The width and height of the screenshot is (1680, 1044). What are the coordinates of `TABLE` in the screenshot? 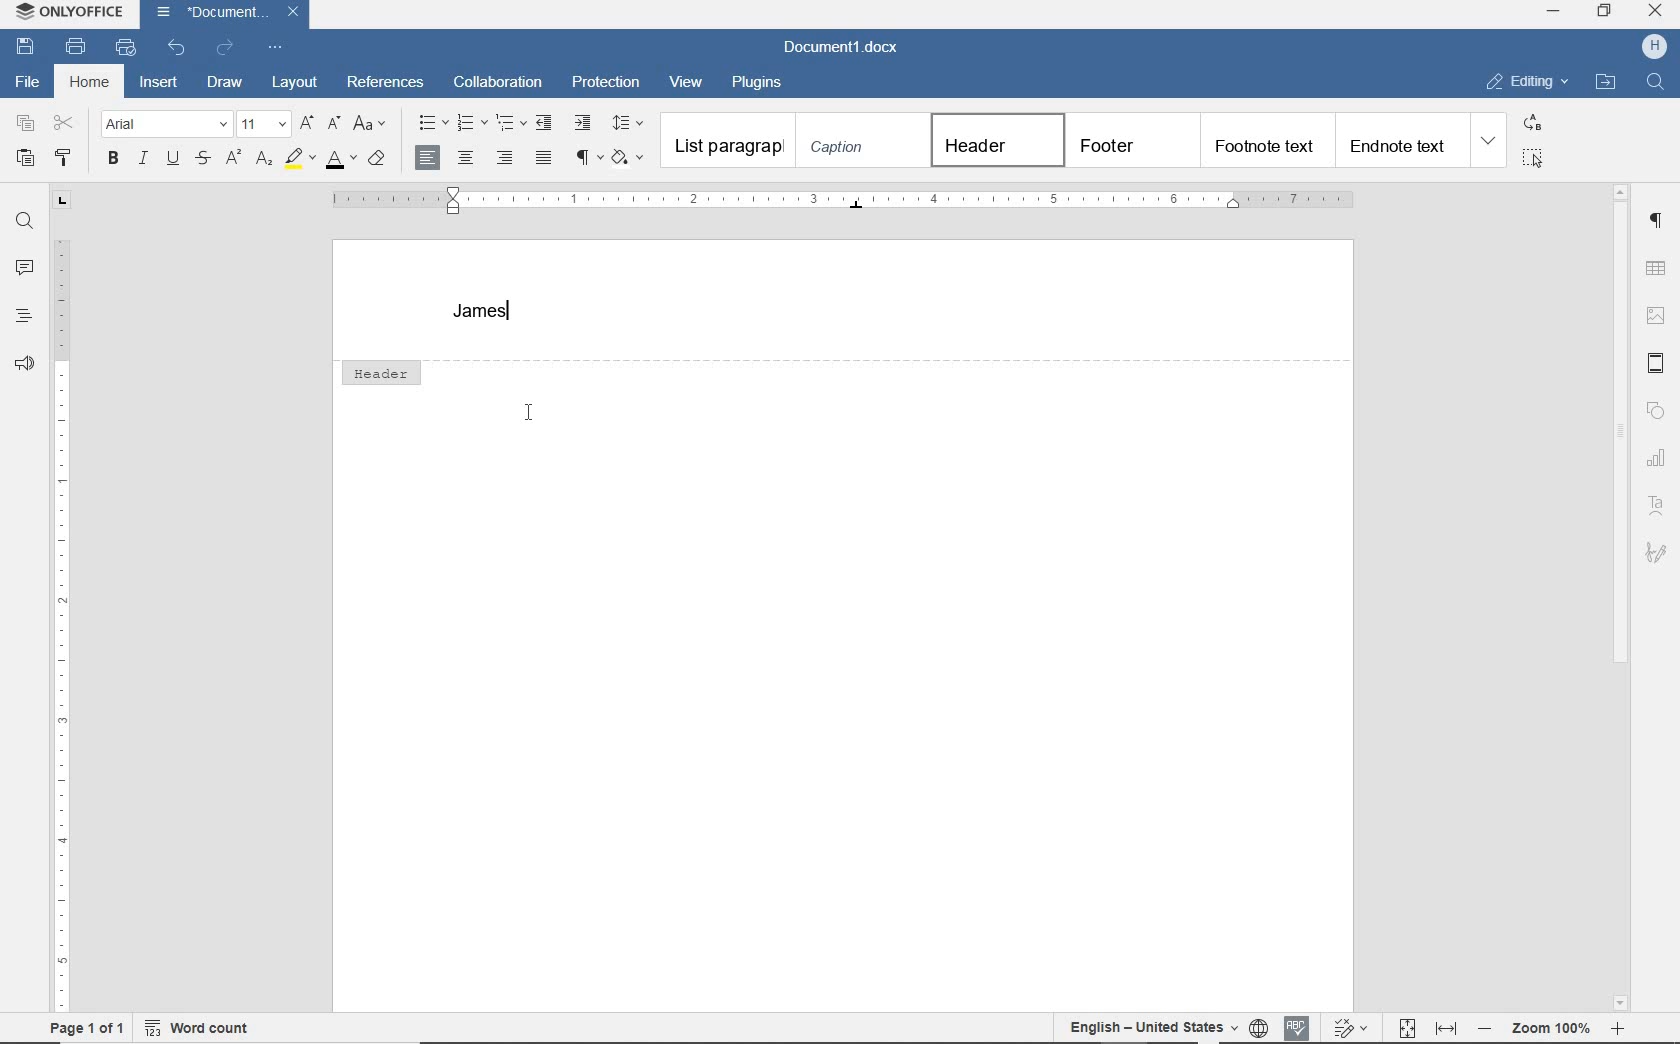 It's located at (1656, 268).